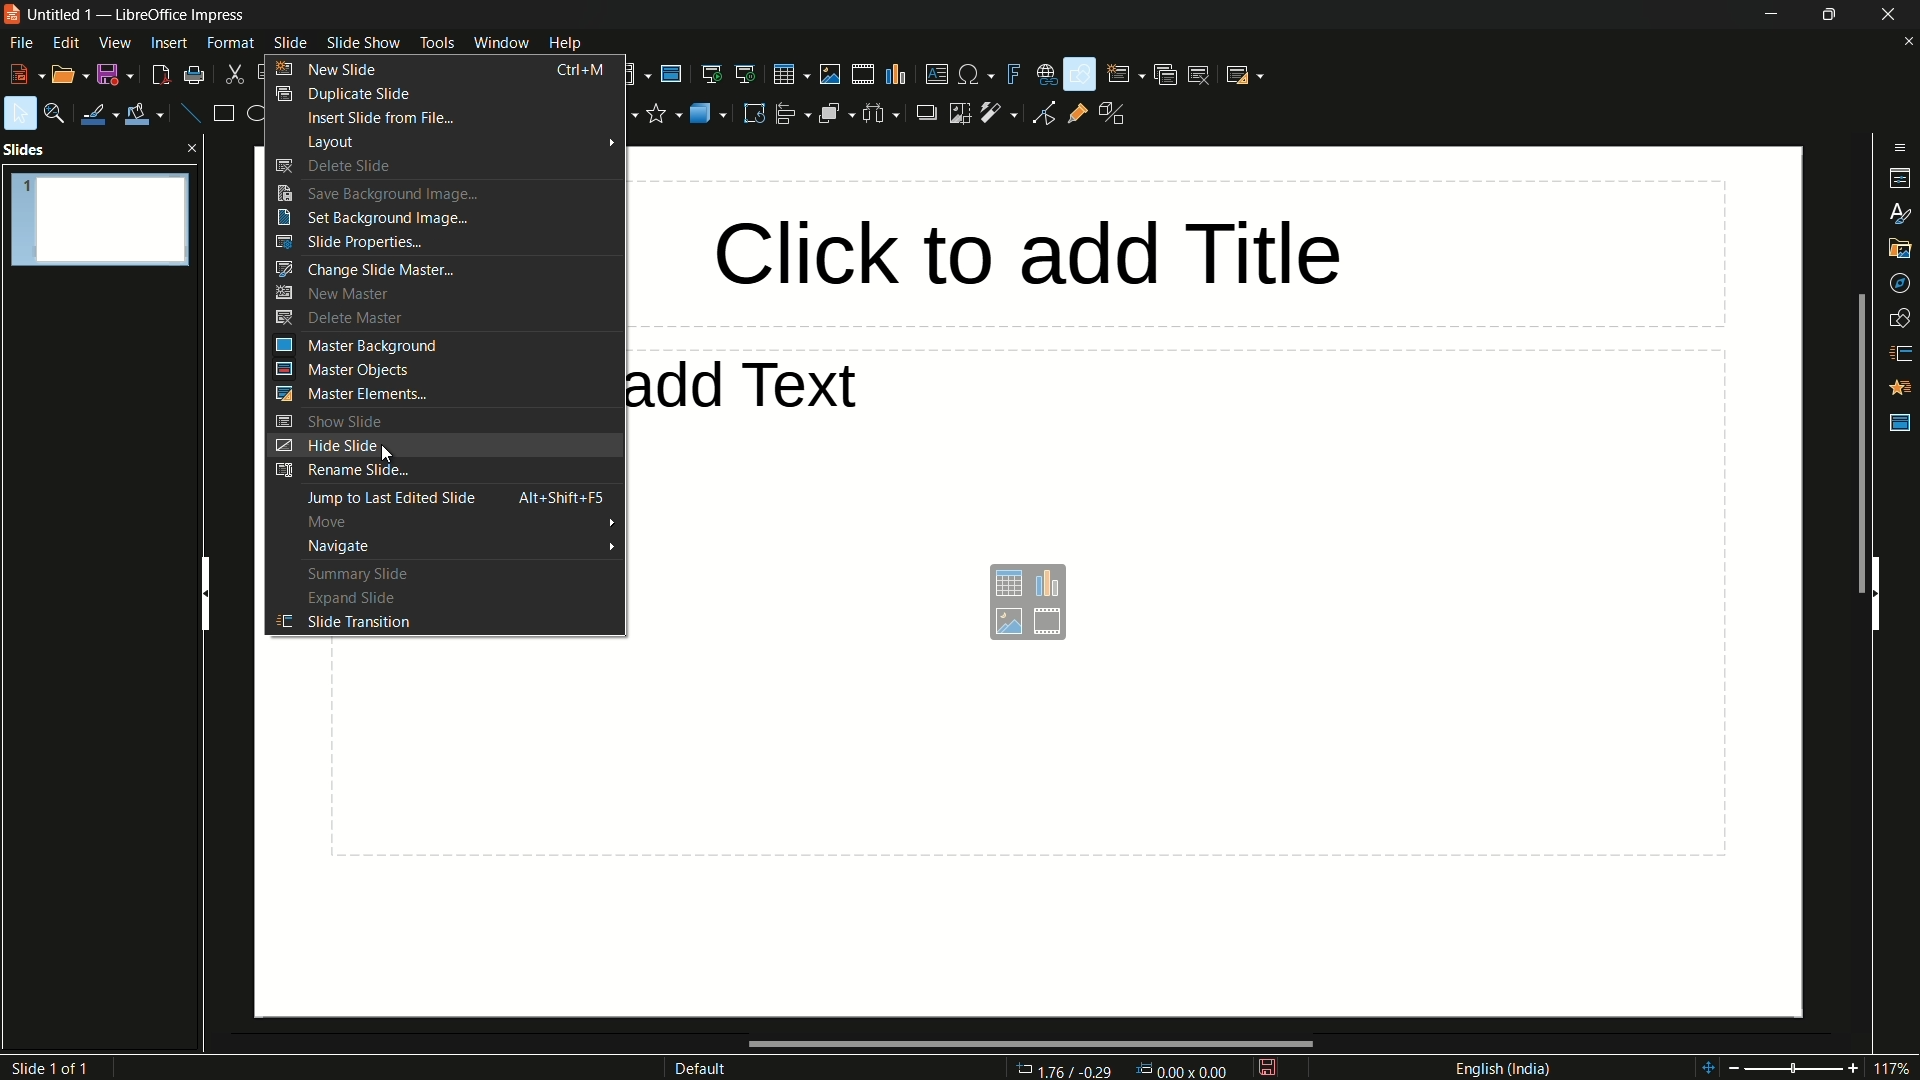  Describe the element at coordinates (463, 143) in the screenshot. I see `layout` at that location.